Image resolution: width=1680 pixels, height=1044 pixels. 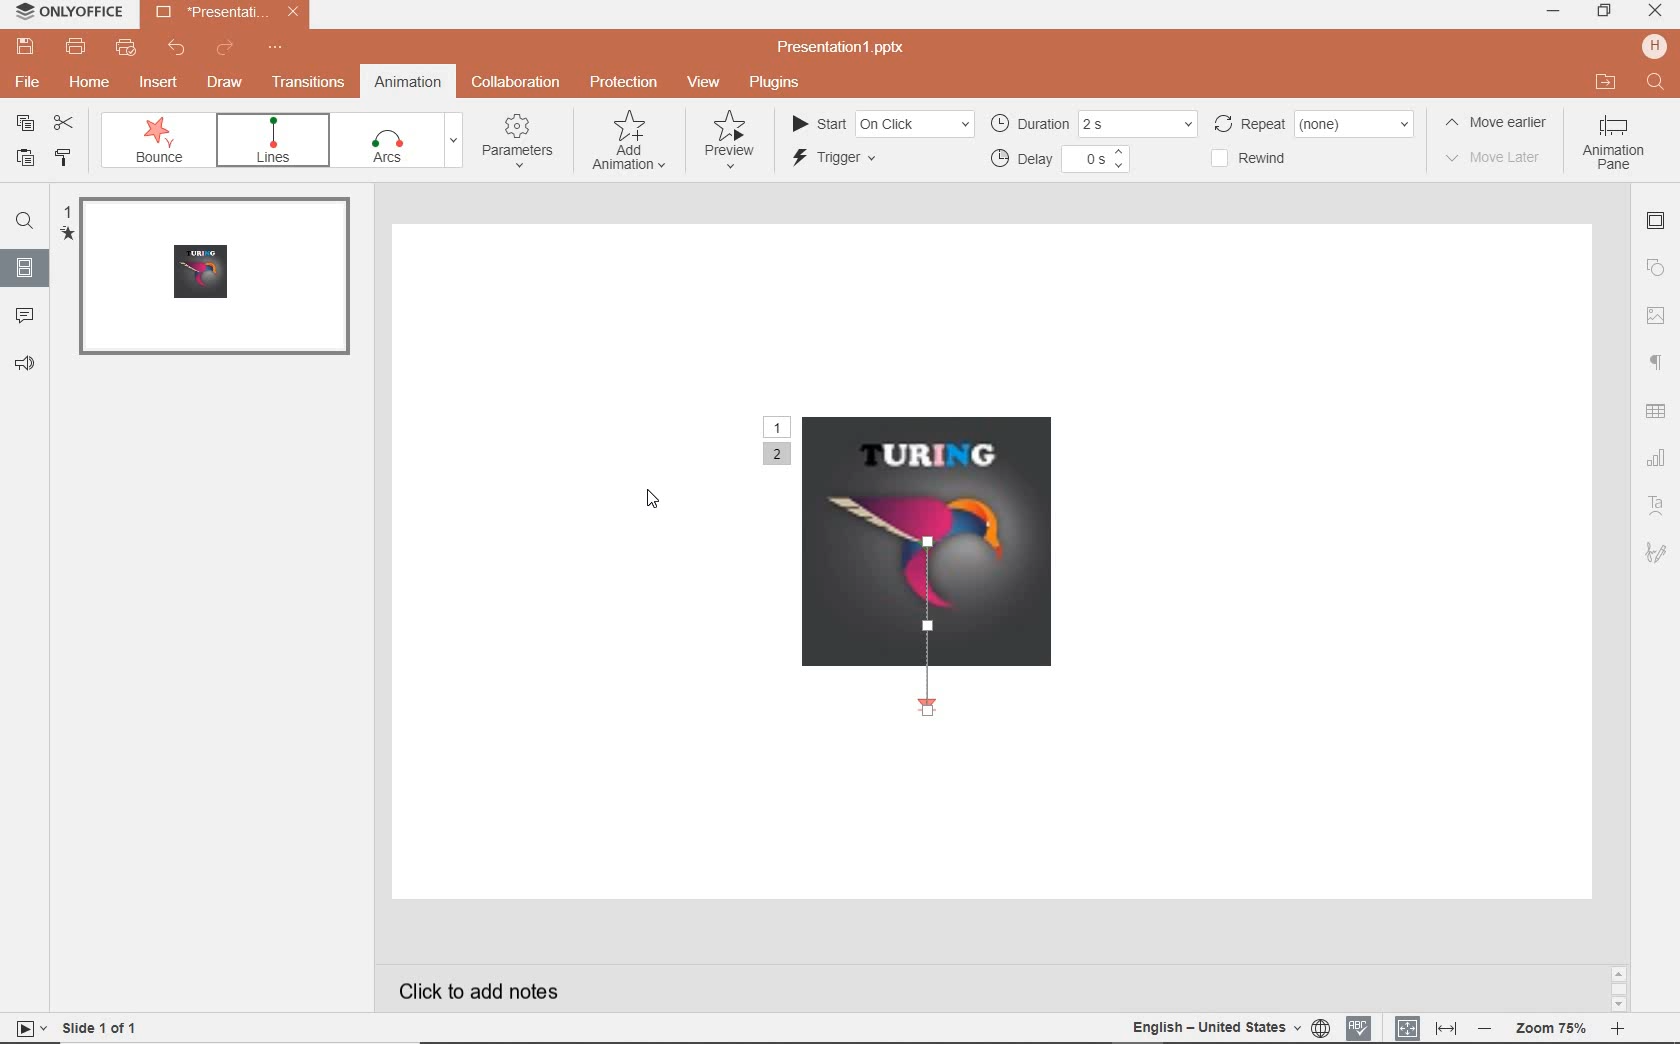 I want to click on start, so click(x=880, y=122).